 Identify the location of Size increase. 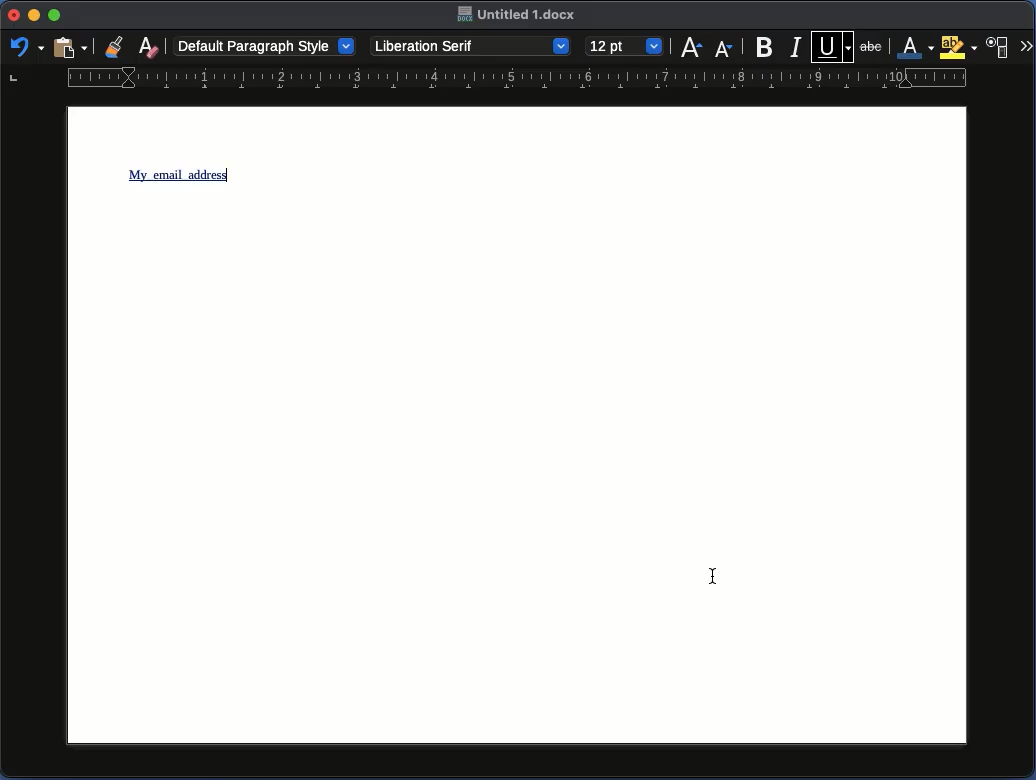
(691, 47).